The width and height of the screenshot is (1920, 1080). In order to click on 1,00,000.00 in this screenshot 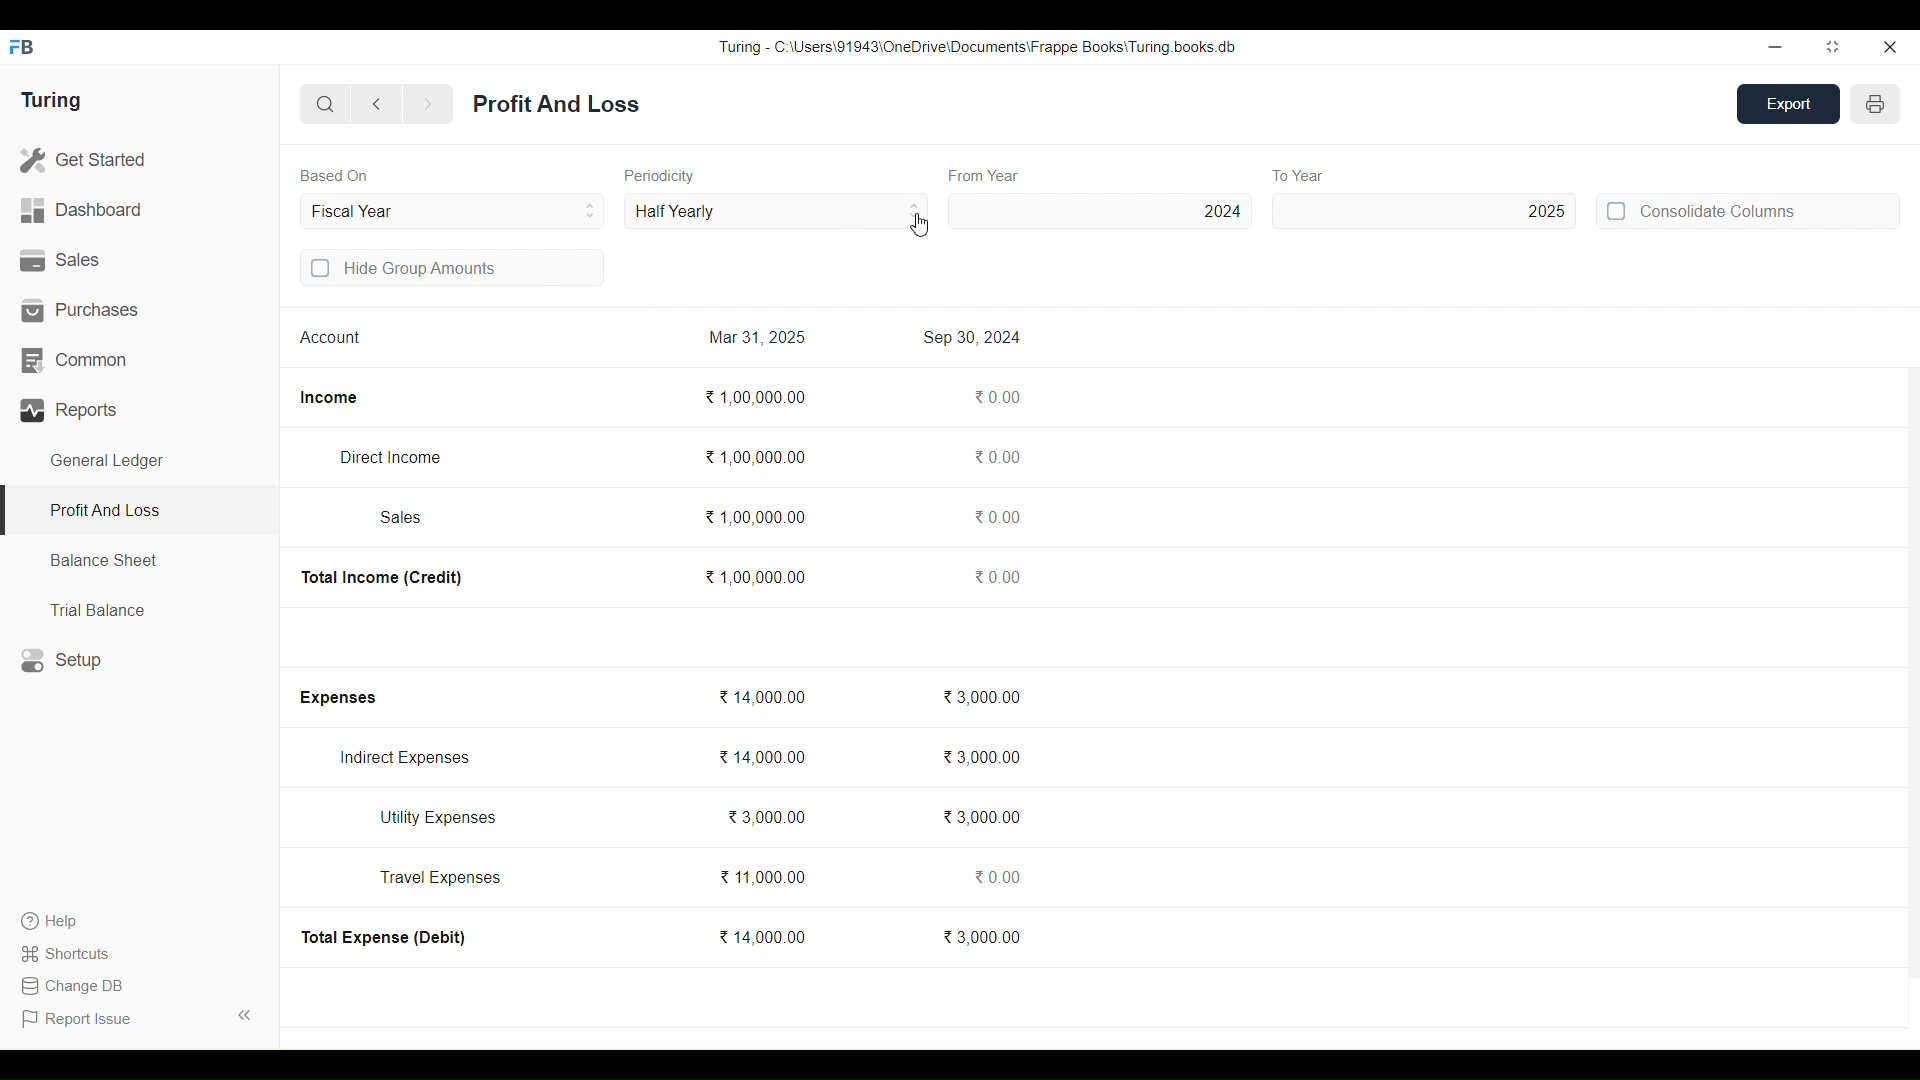, I will do `click(754, 577)`.